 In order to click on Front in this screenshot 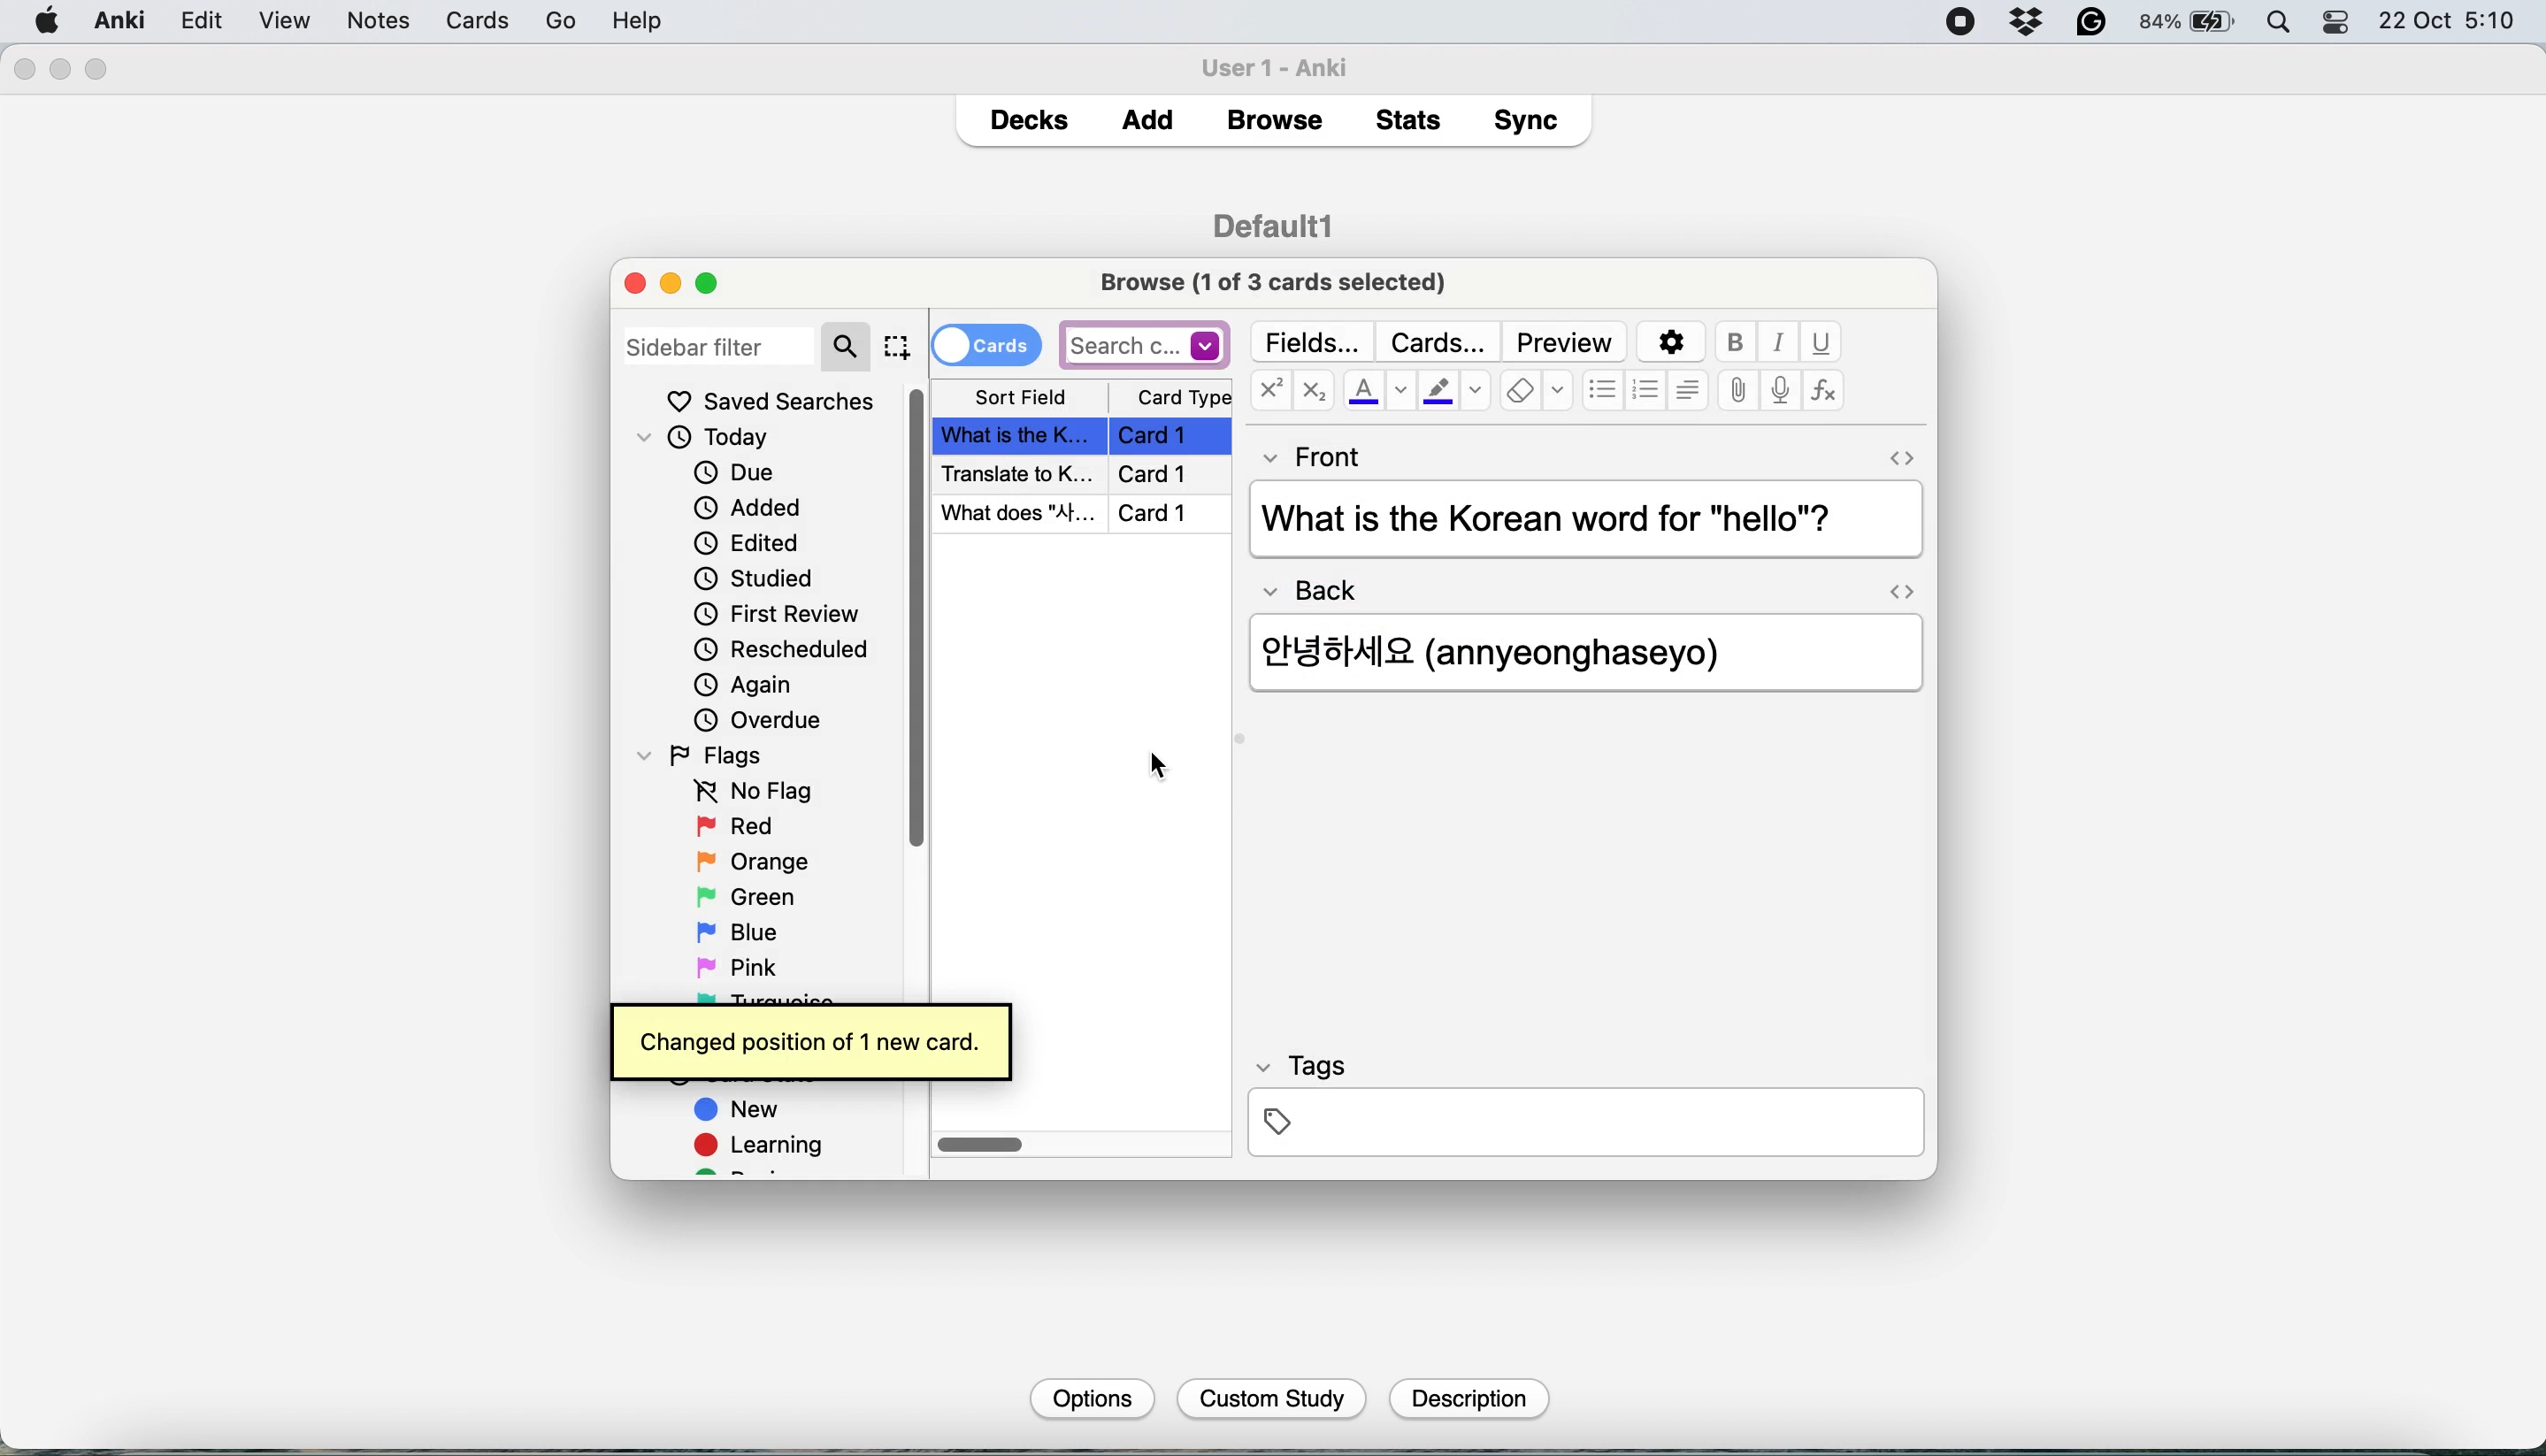, I will do `click(1314, 453)`.